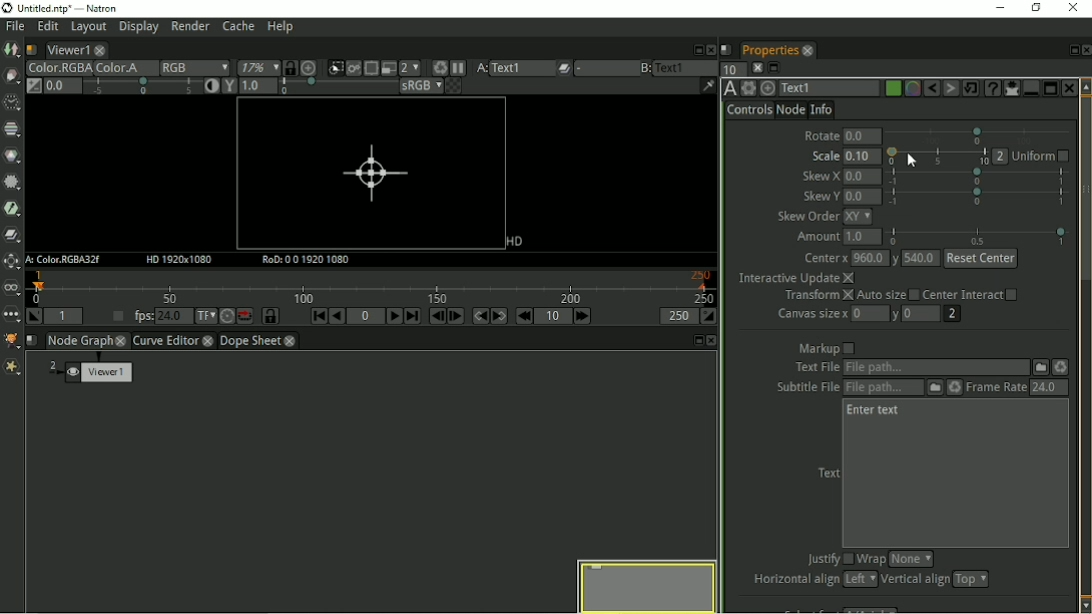  What do you see at coordinates (756, 67) in the screenshot?
I see `Close` at bounding box center [756, 67].